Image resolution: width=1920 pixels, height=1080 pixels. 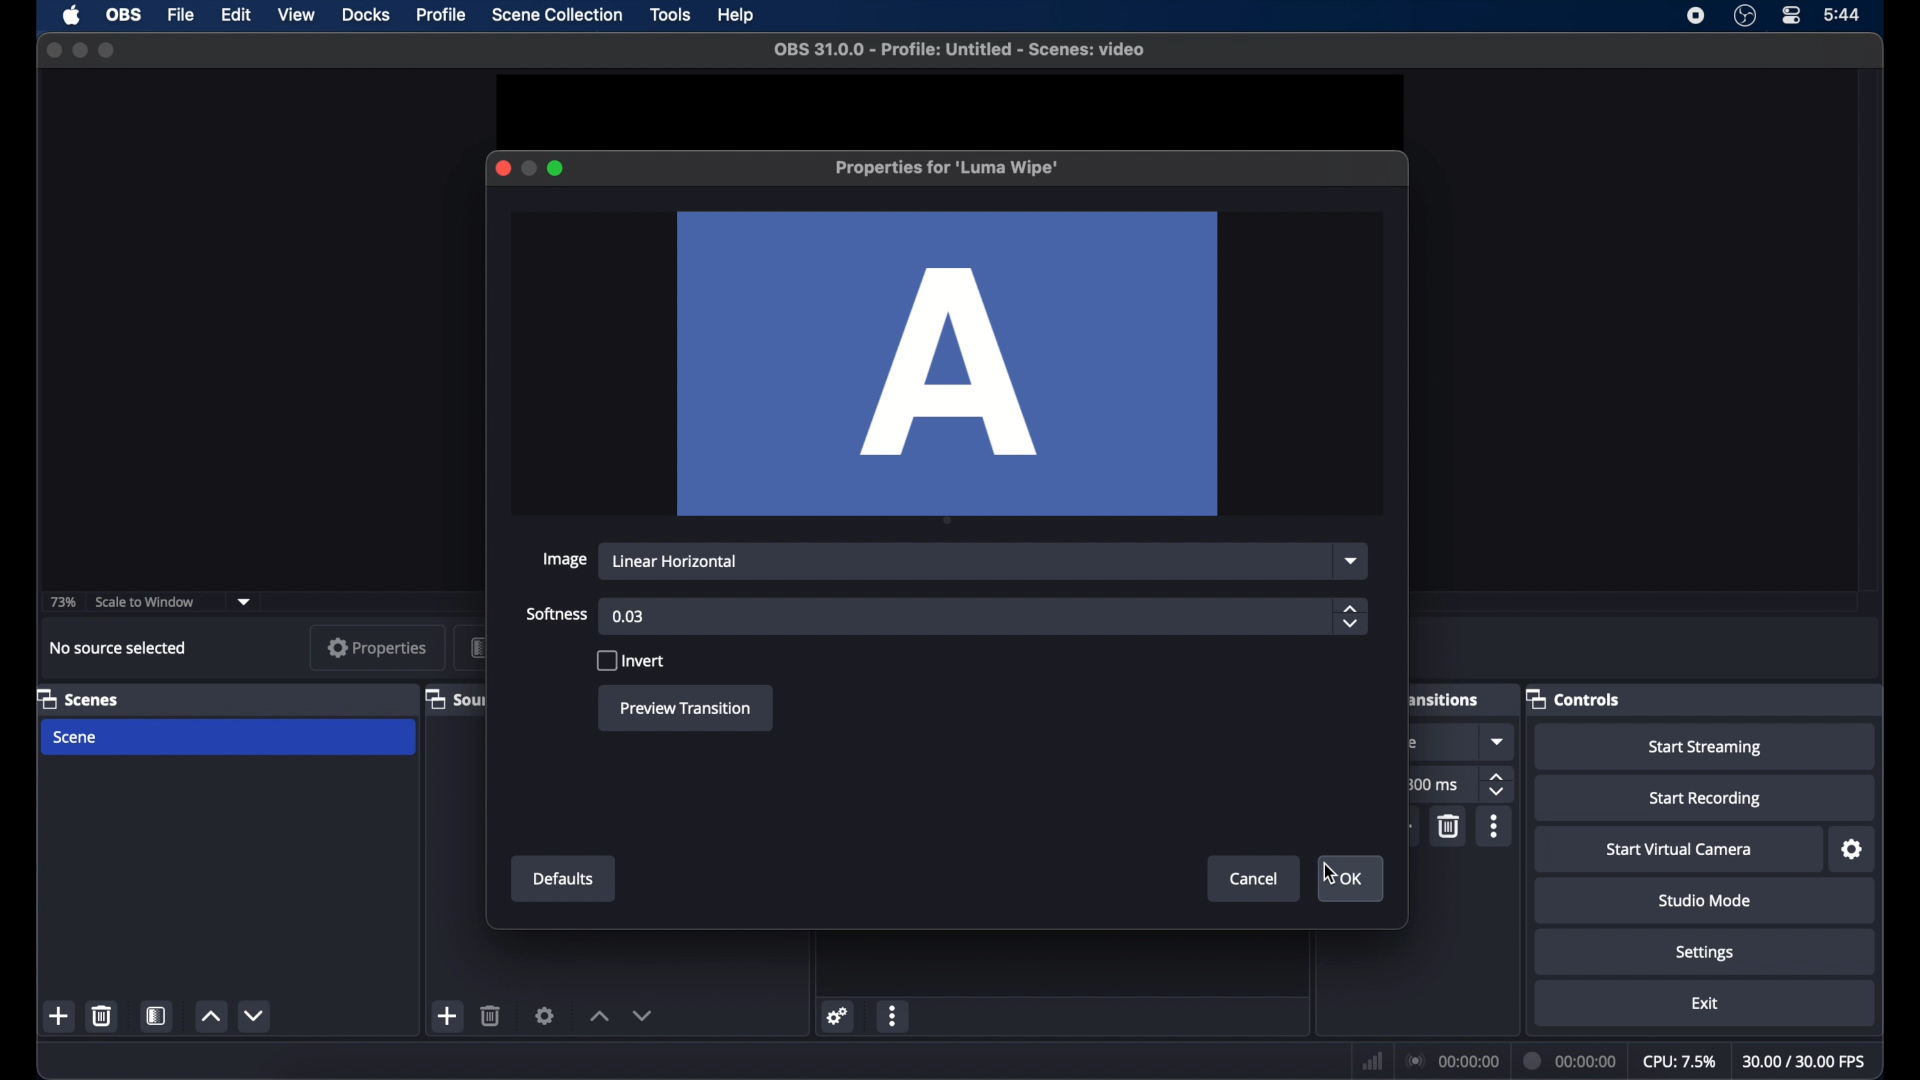 I want to click on profile, so click(x=442, y=15).